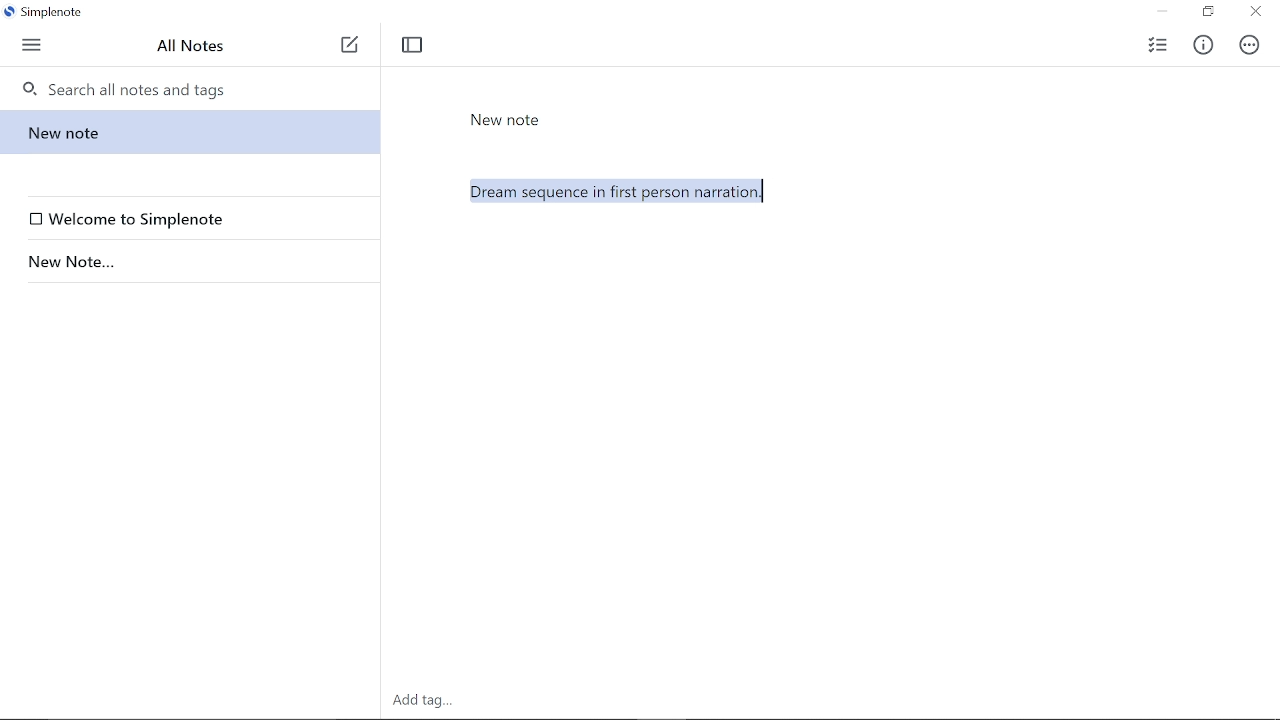  I want to click on Toggle focus mode, so click(412, 45).